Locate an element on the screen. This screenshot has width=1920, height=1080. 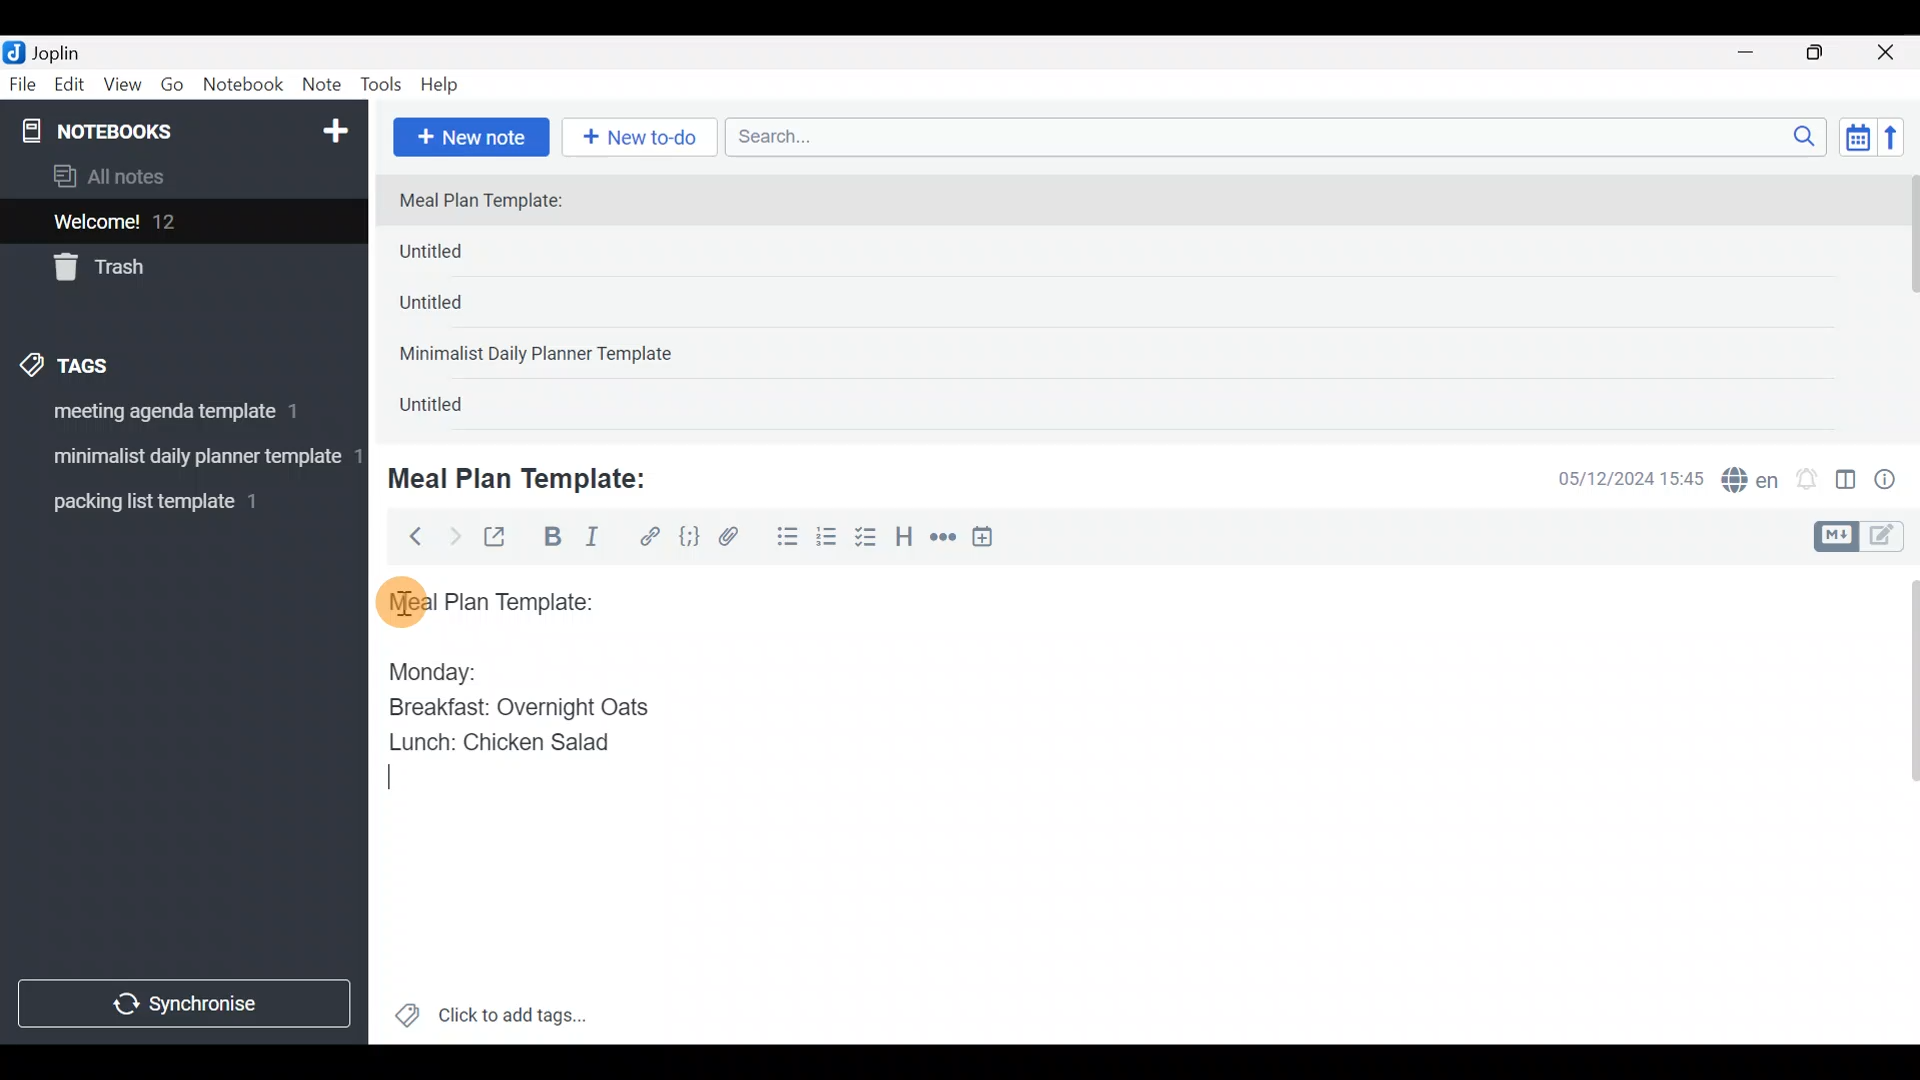
Heading is located at coordinates (905, 540).